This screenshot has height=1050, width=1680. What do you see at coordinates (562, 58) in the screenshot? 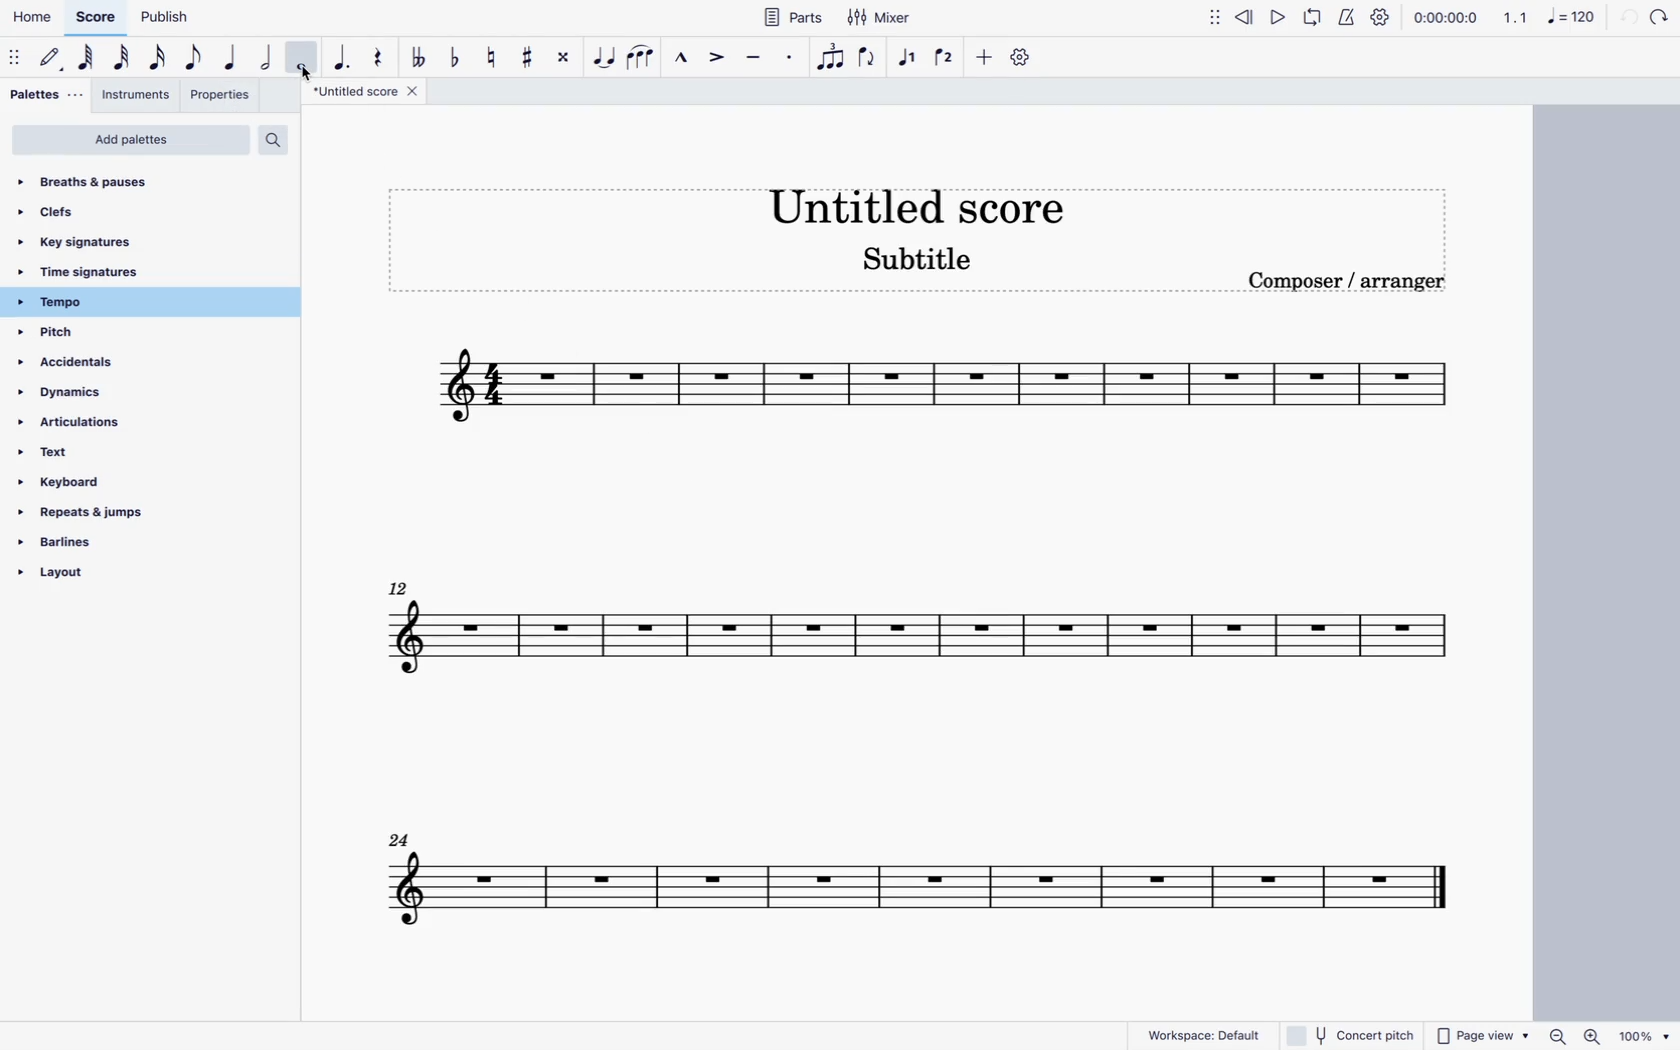
I see `toggle double sharp` at bounding box center [562, 58].